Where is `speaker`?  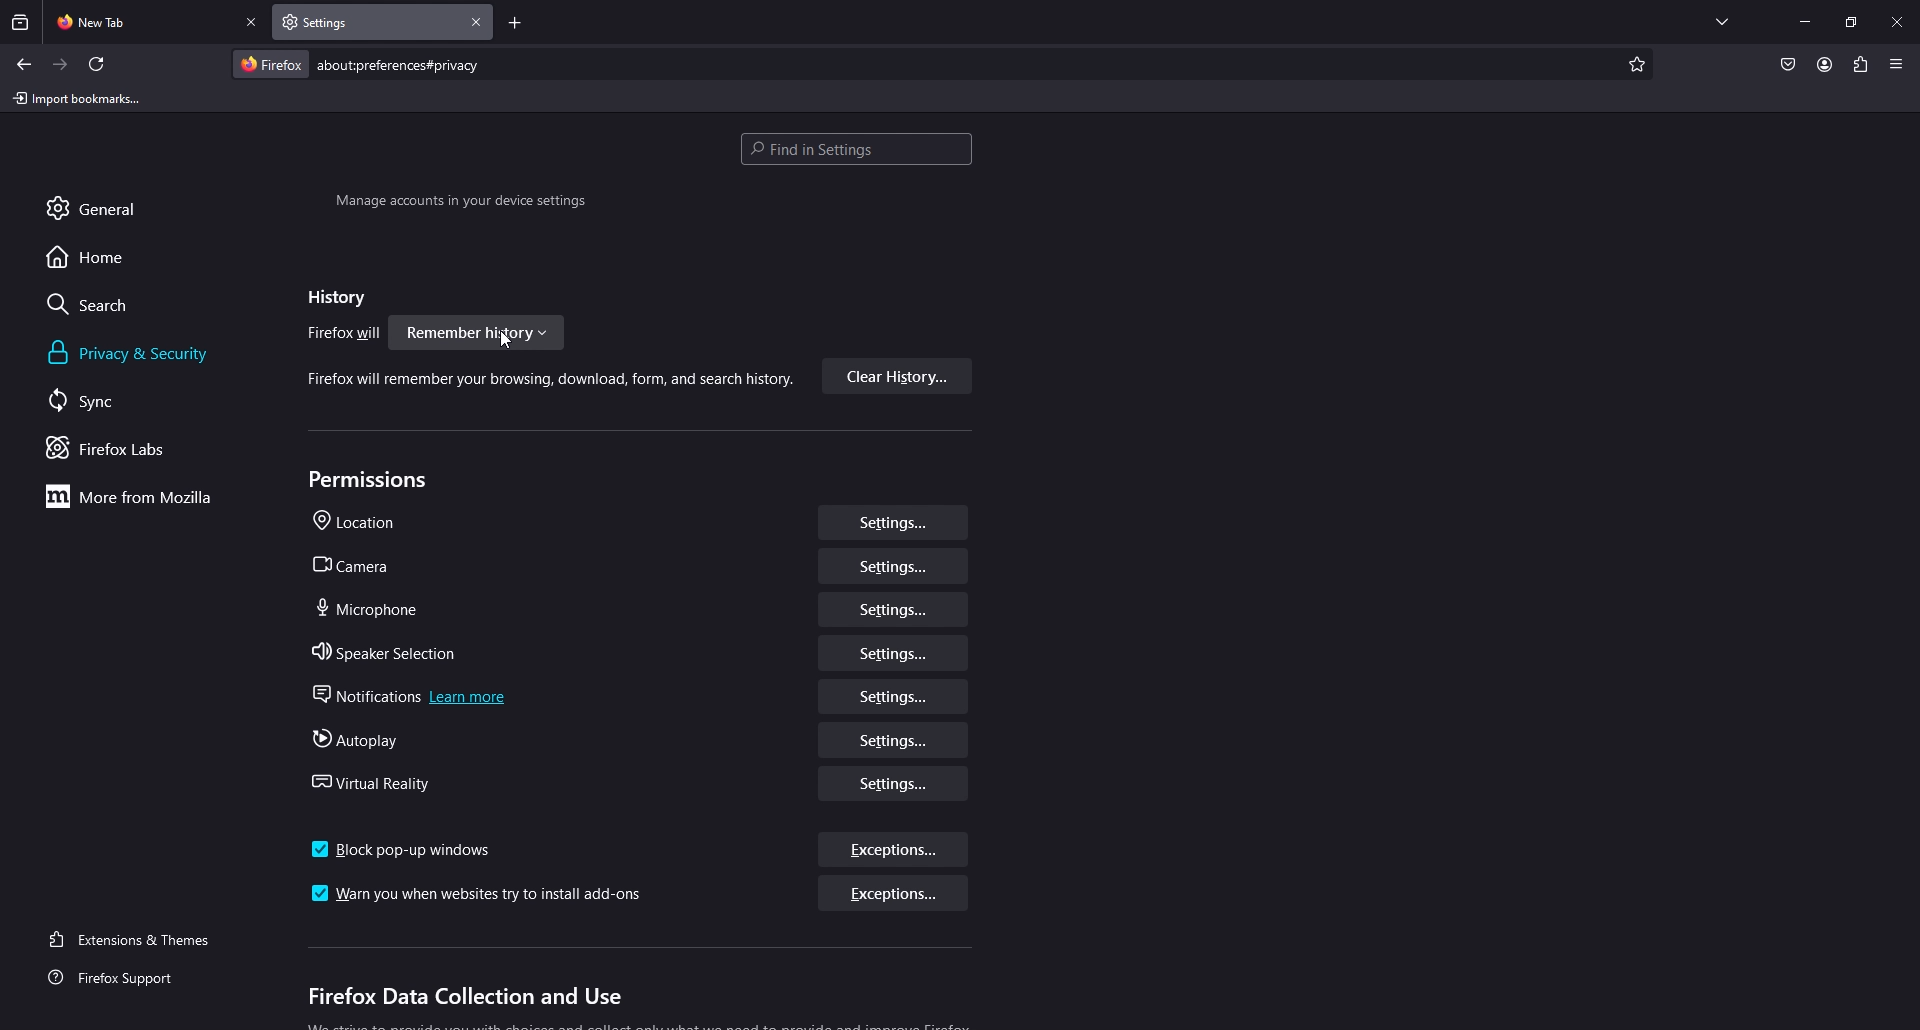 speaker is located at coordinates (390, 653).